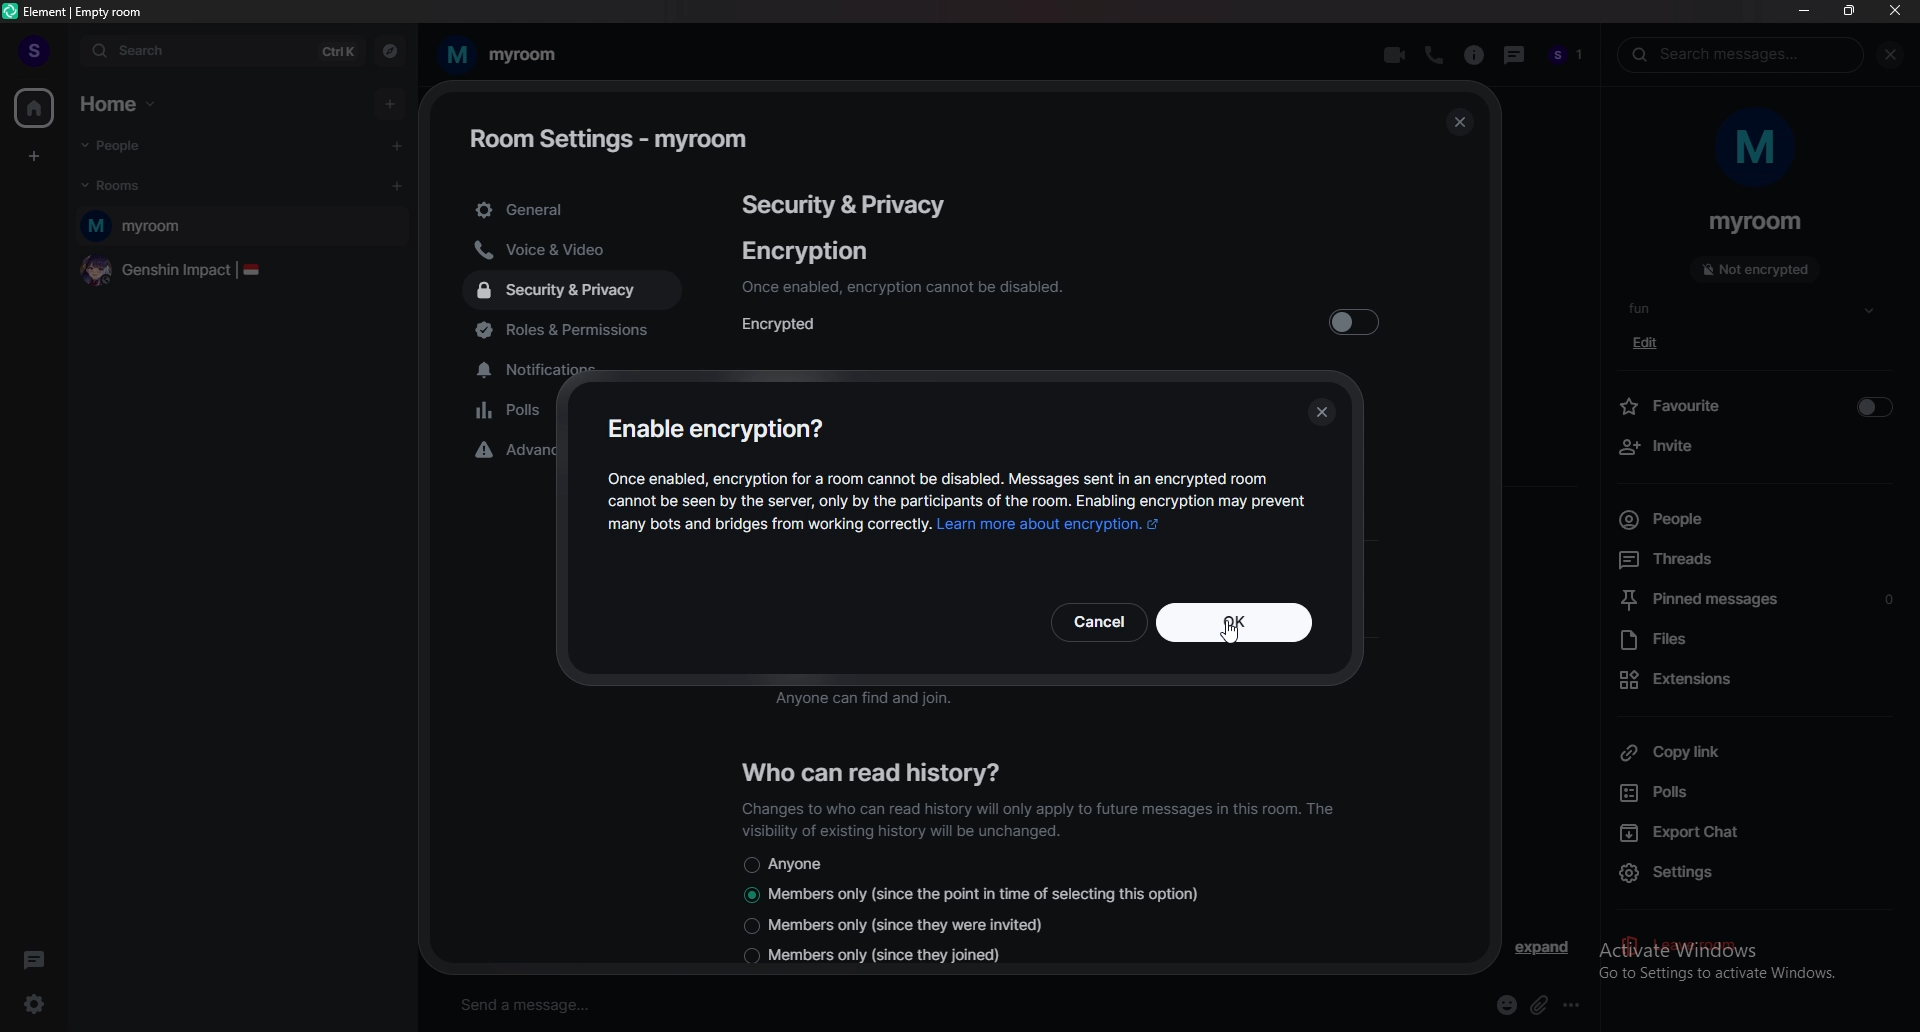 The height and width of the screenshot is (1032, 1920). Describe the element at coordinates (846, 203) in the screenshot. I see `security & privacy` at that location.